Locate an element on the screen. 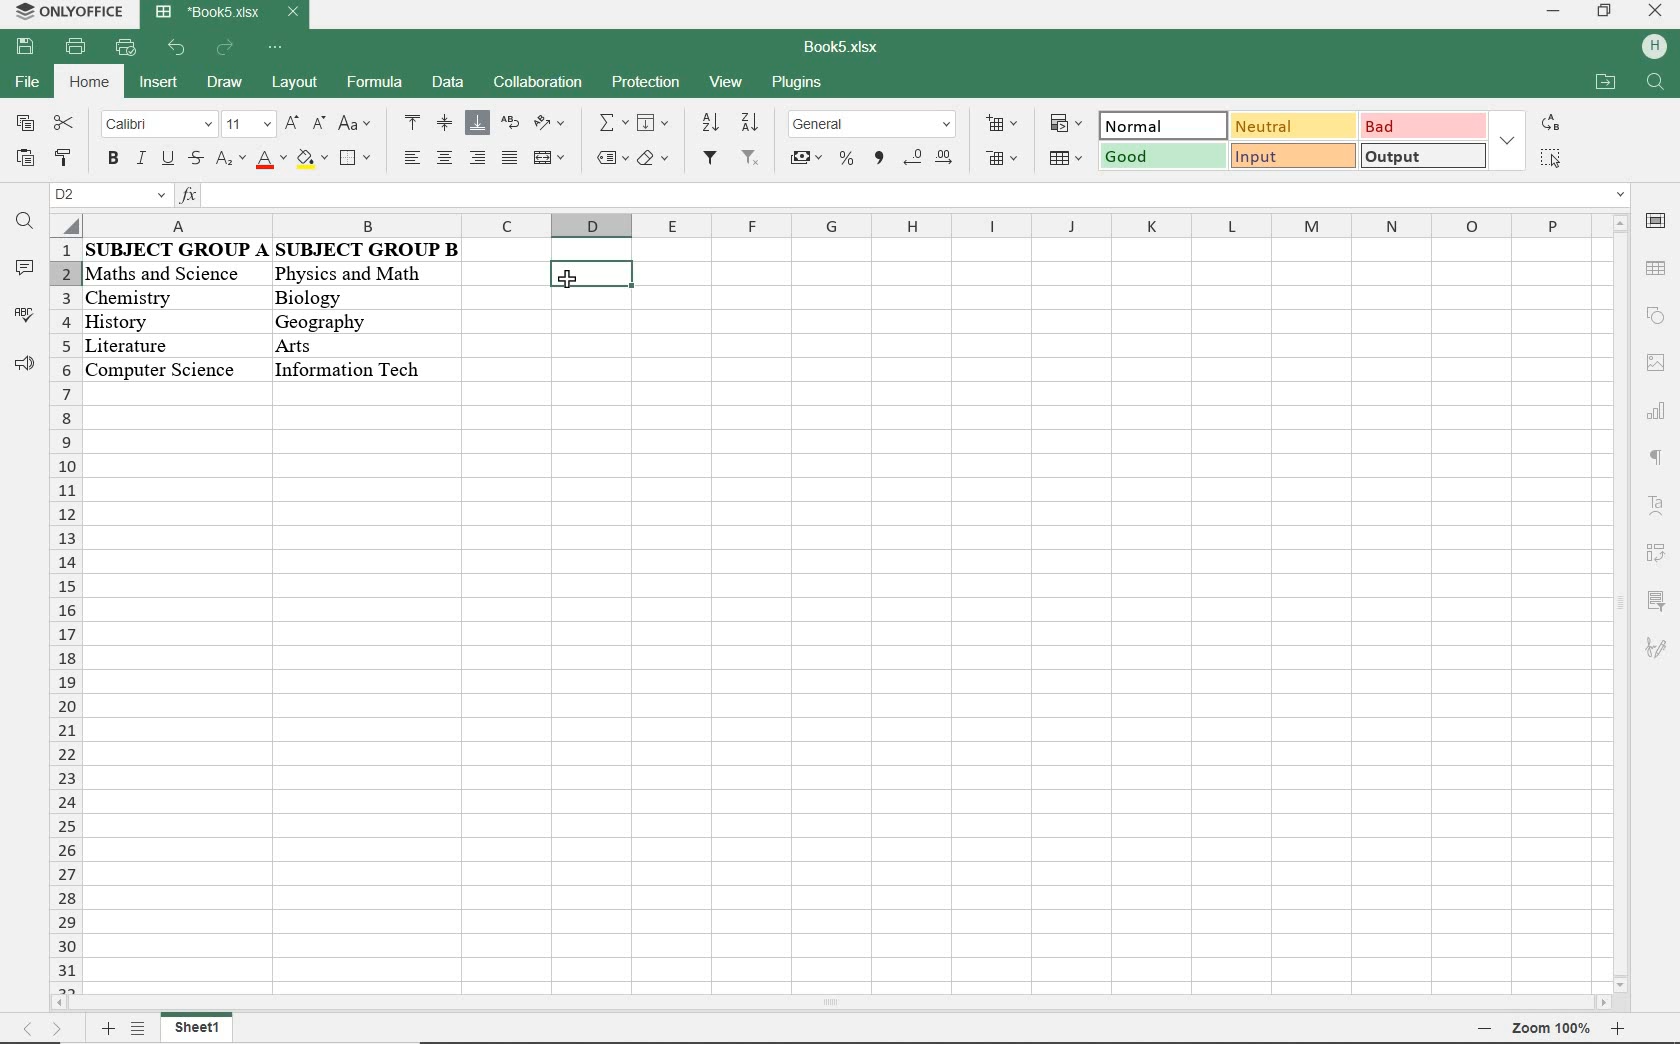 The image size is (1680, 1044). minimize is located at coordinates (1551, 11).